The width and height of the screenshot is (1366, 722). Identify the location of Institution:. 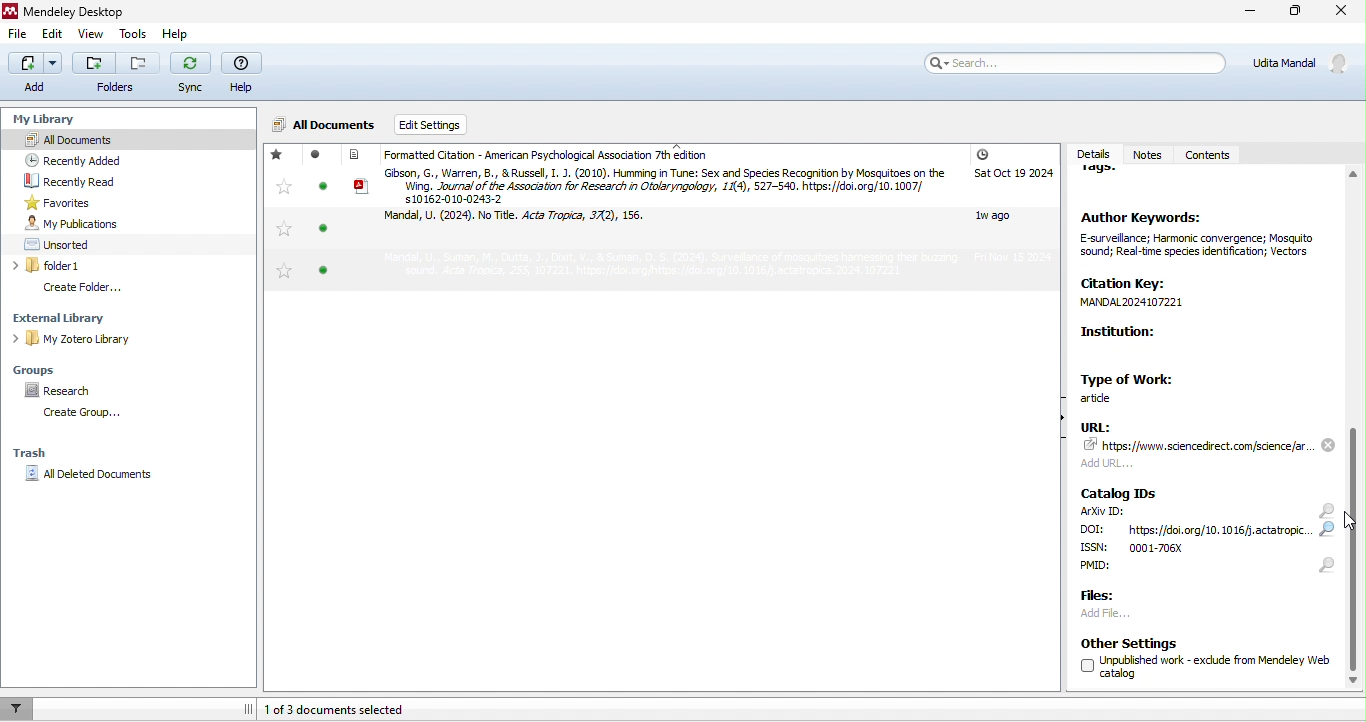
(1168, 345).